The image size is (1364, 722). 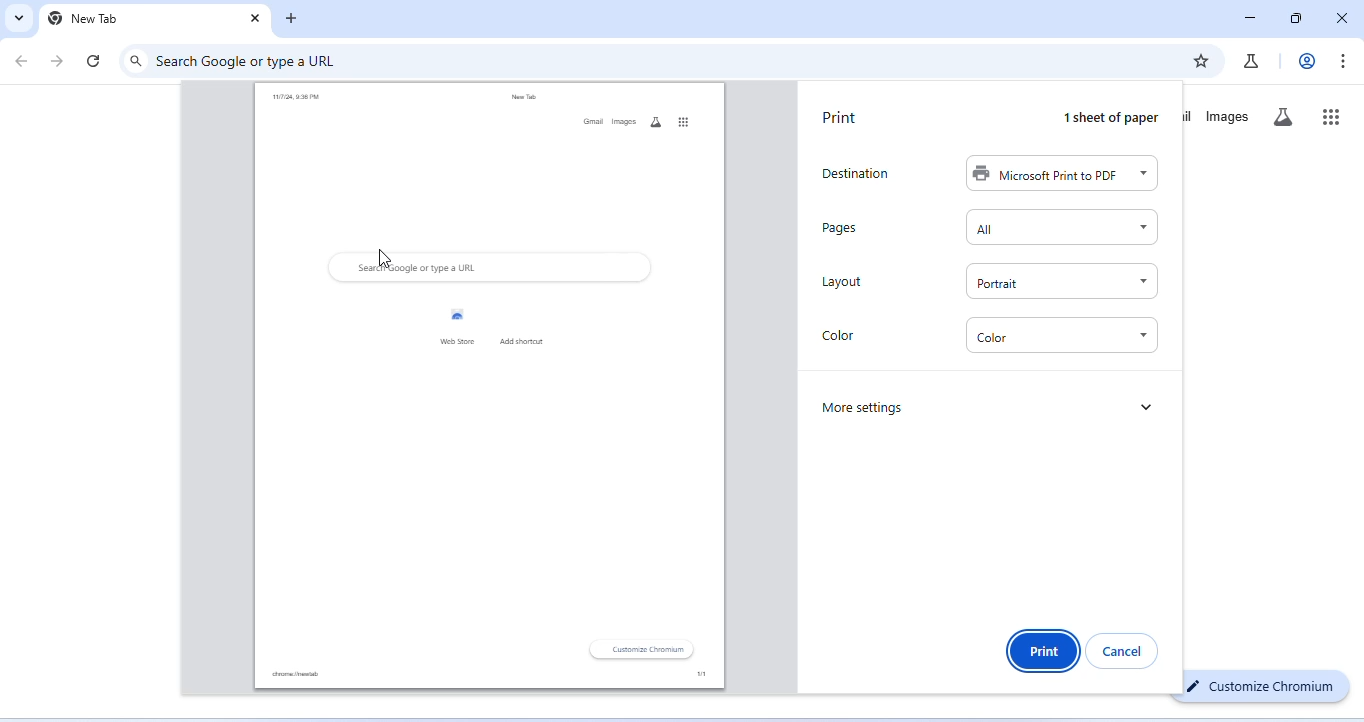 What do you see at coordinates (1250, 19) in the screenshot?
I see `minimize` at bounding box center [1250, 19].